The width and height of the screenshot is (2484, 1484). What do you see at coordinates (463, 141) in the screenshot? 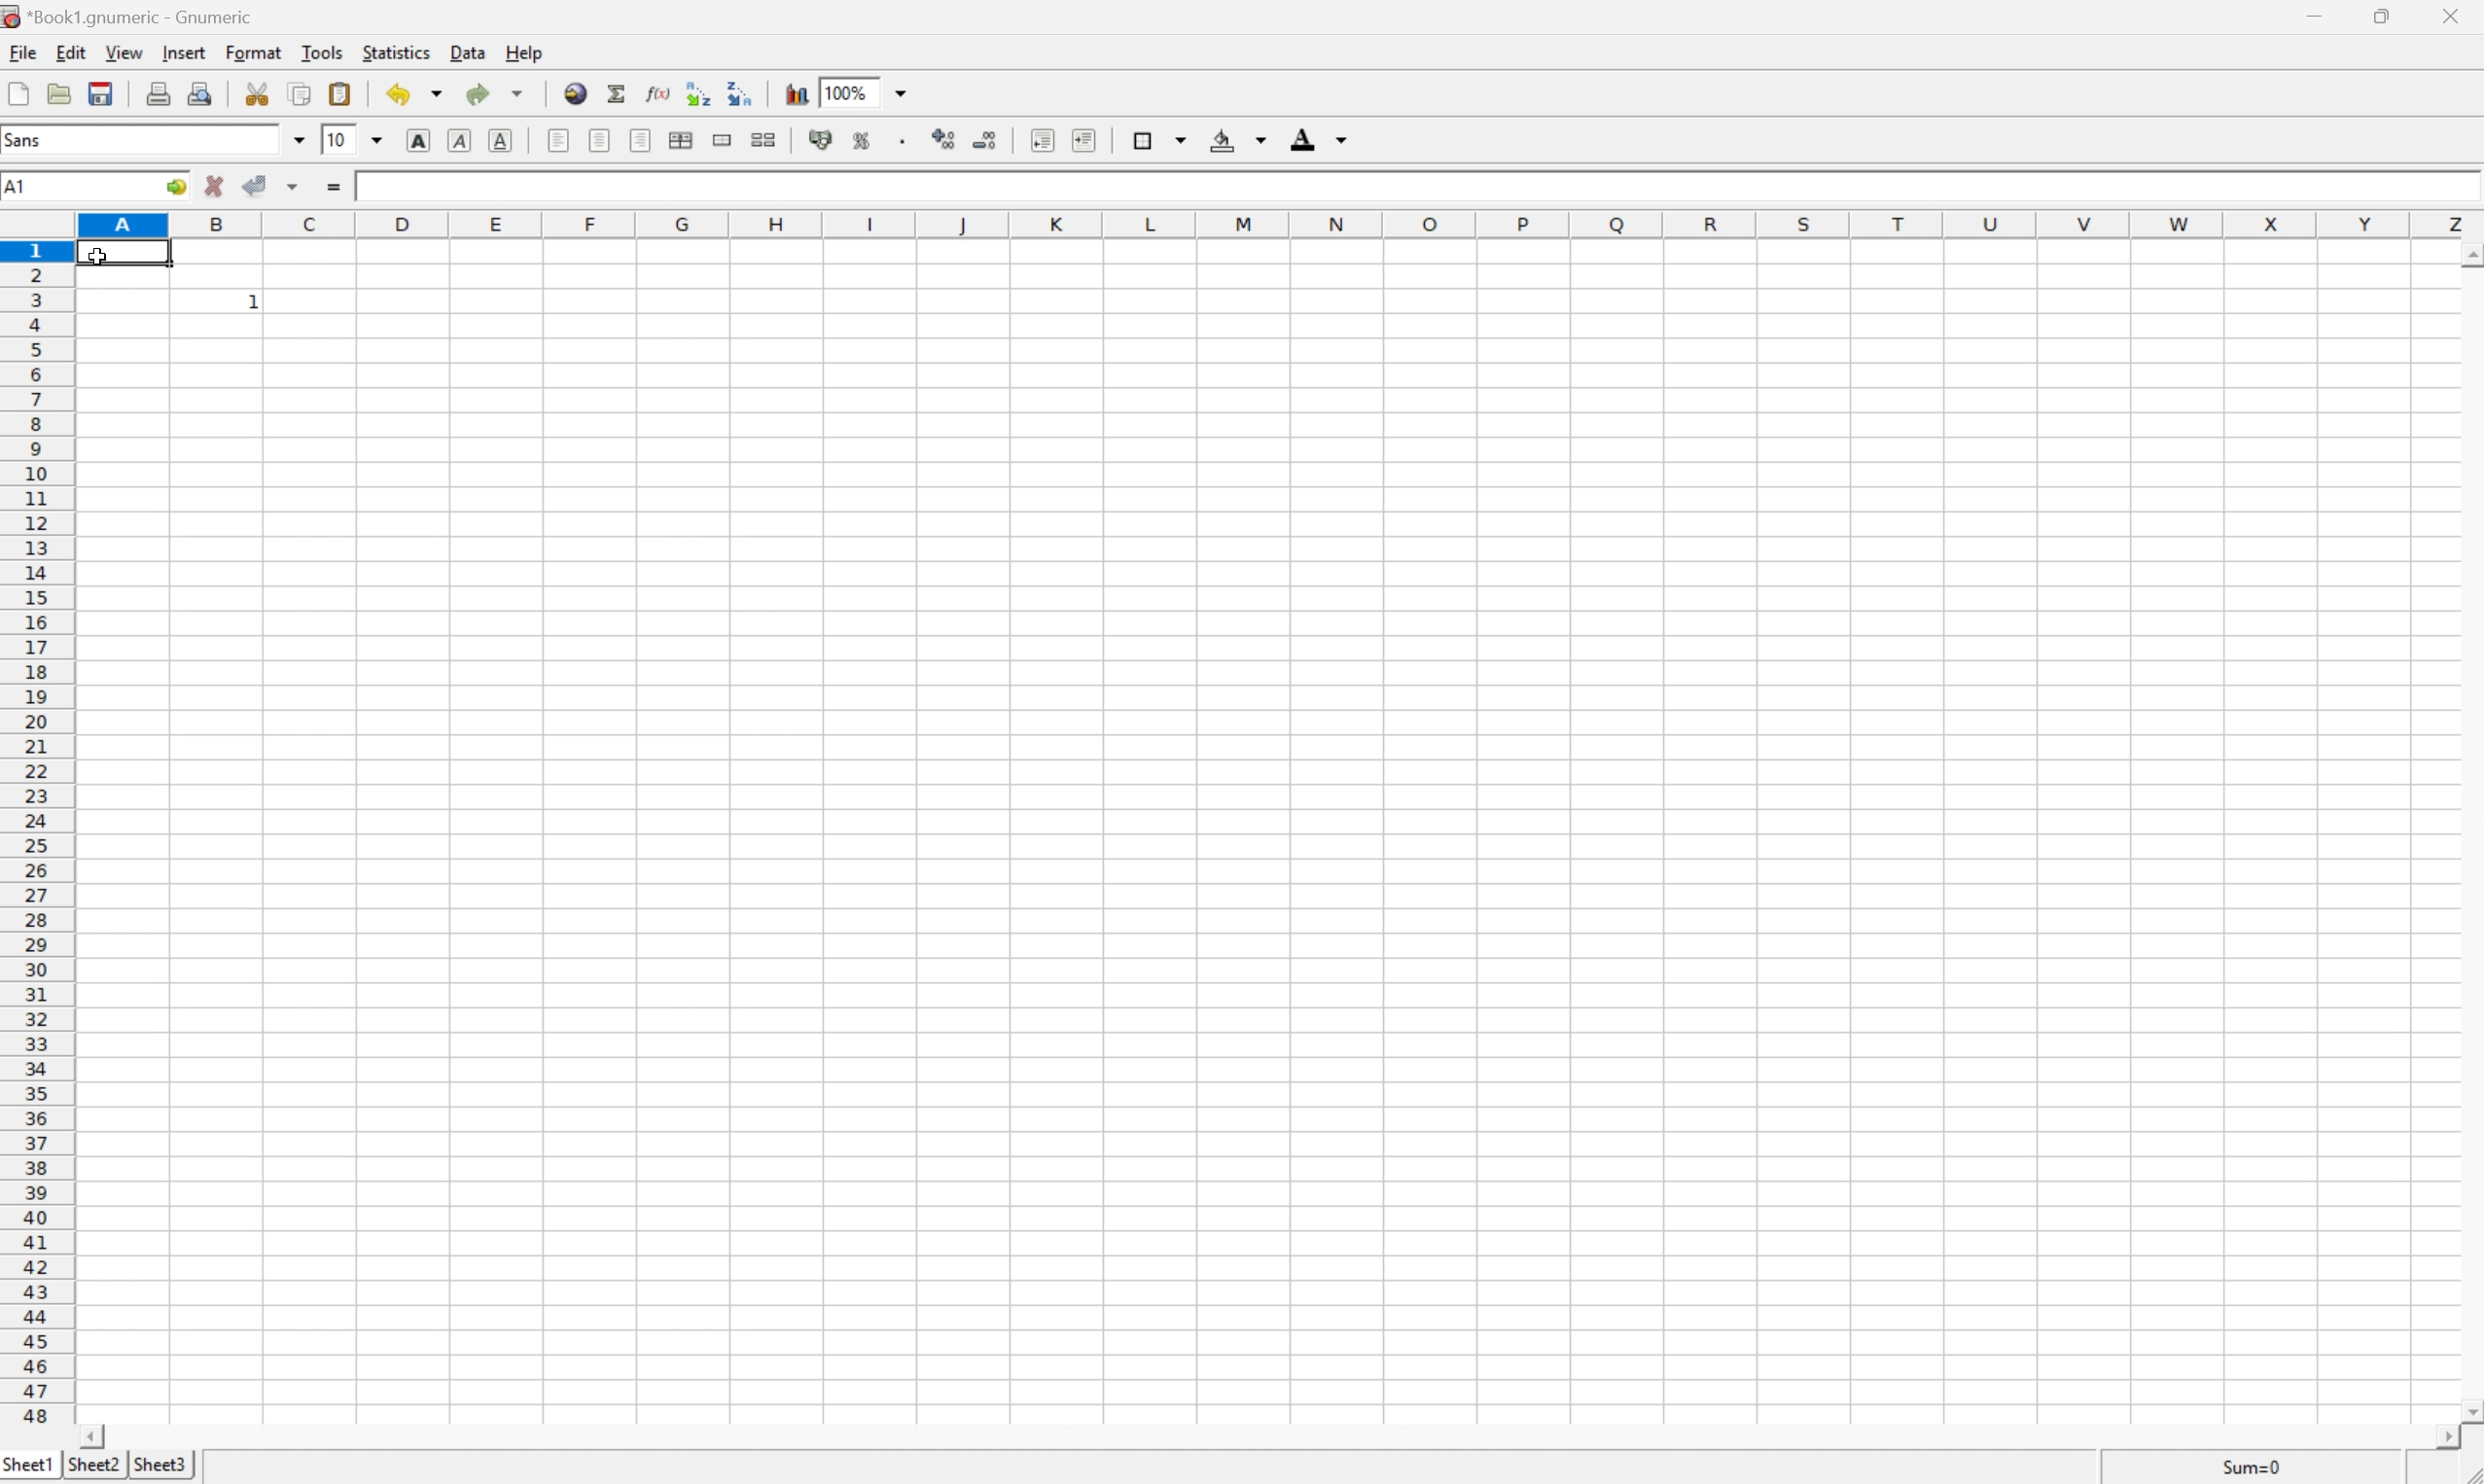
I see `italic` at bounding box center [463, 141].